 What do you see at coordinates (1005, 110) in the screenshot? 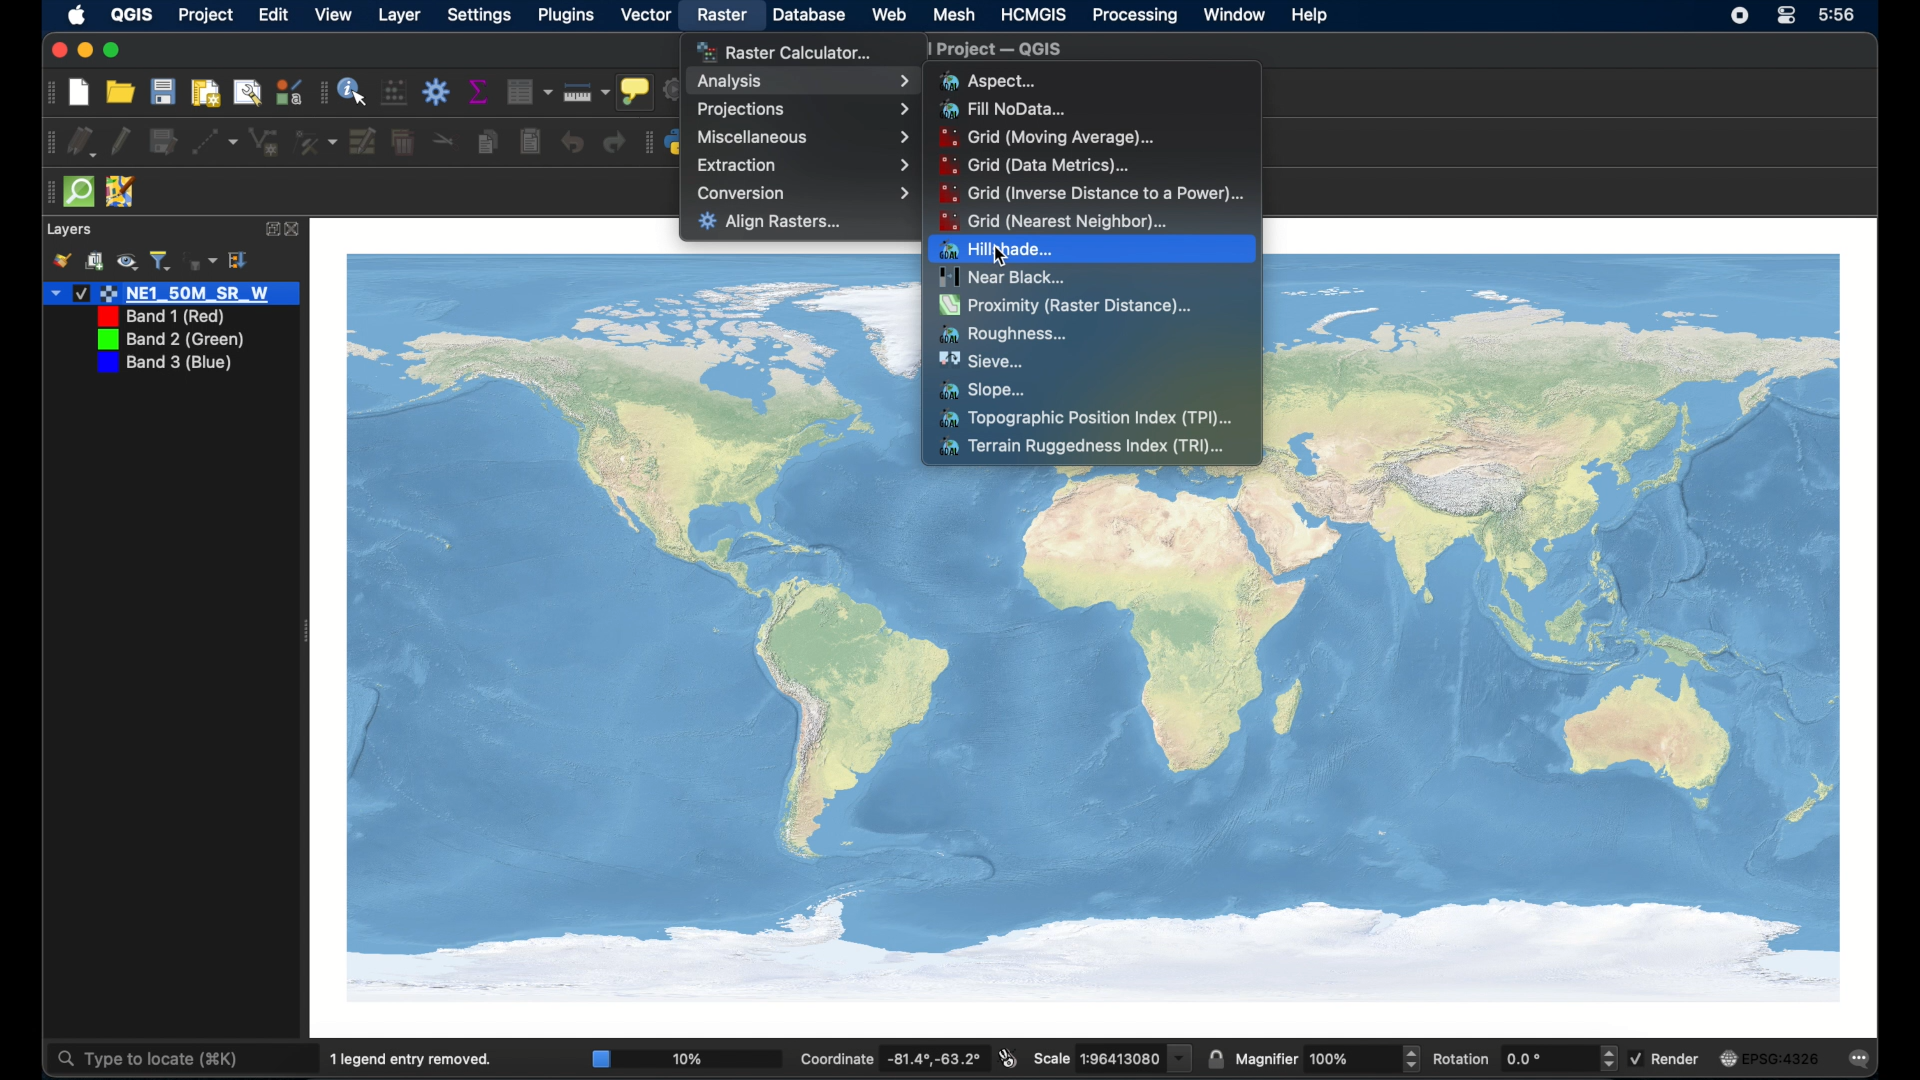
I see `fill nodata` at bounding box center [1005, 110].